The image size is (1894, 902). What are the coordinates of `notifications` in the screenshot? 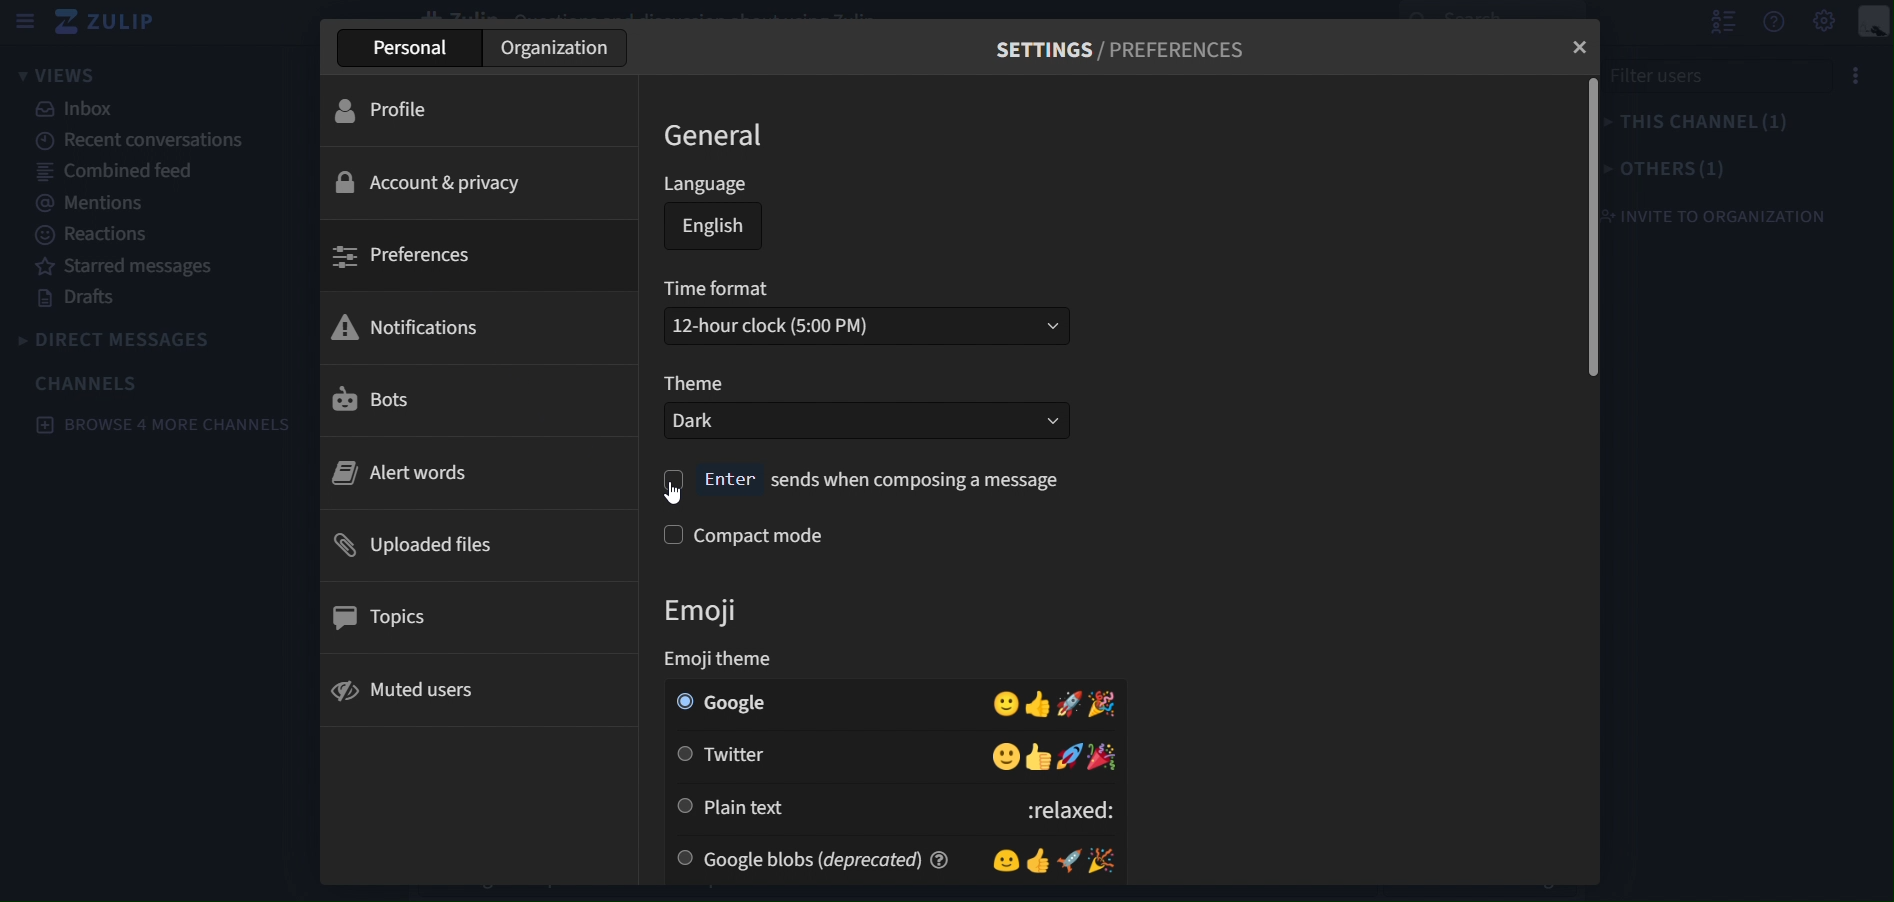 It's located at (466, 326).